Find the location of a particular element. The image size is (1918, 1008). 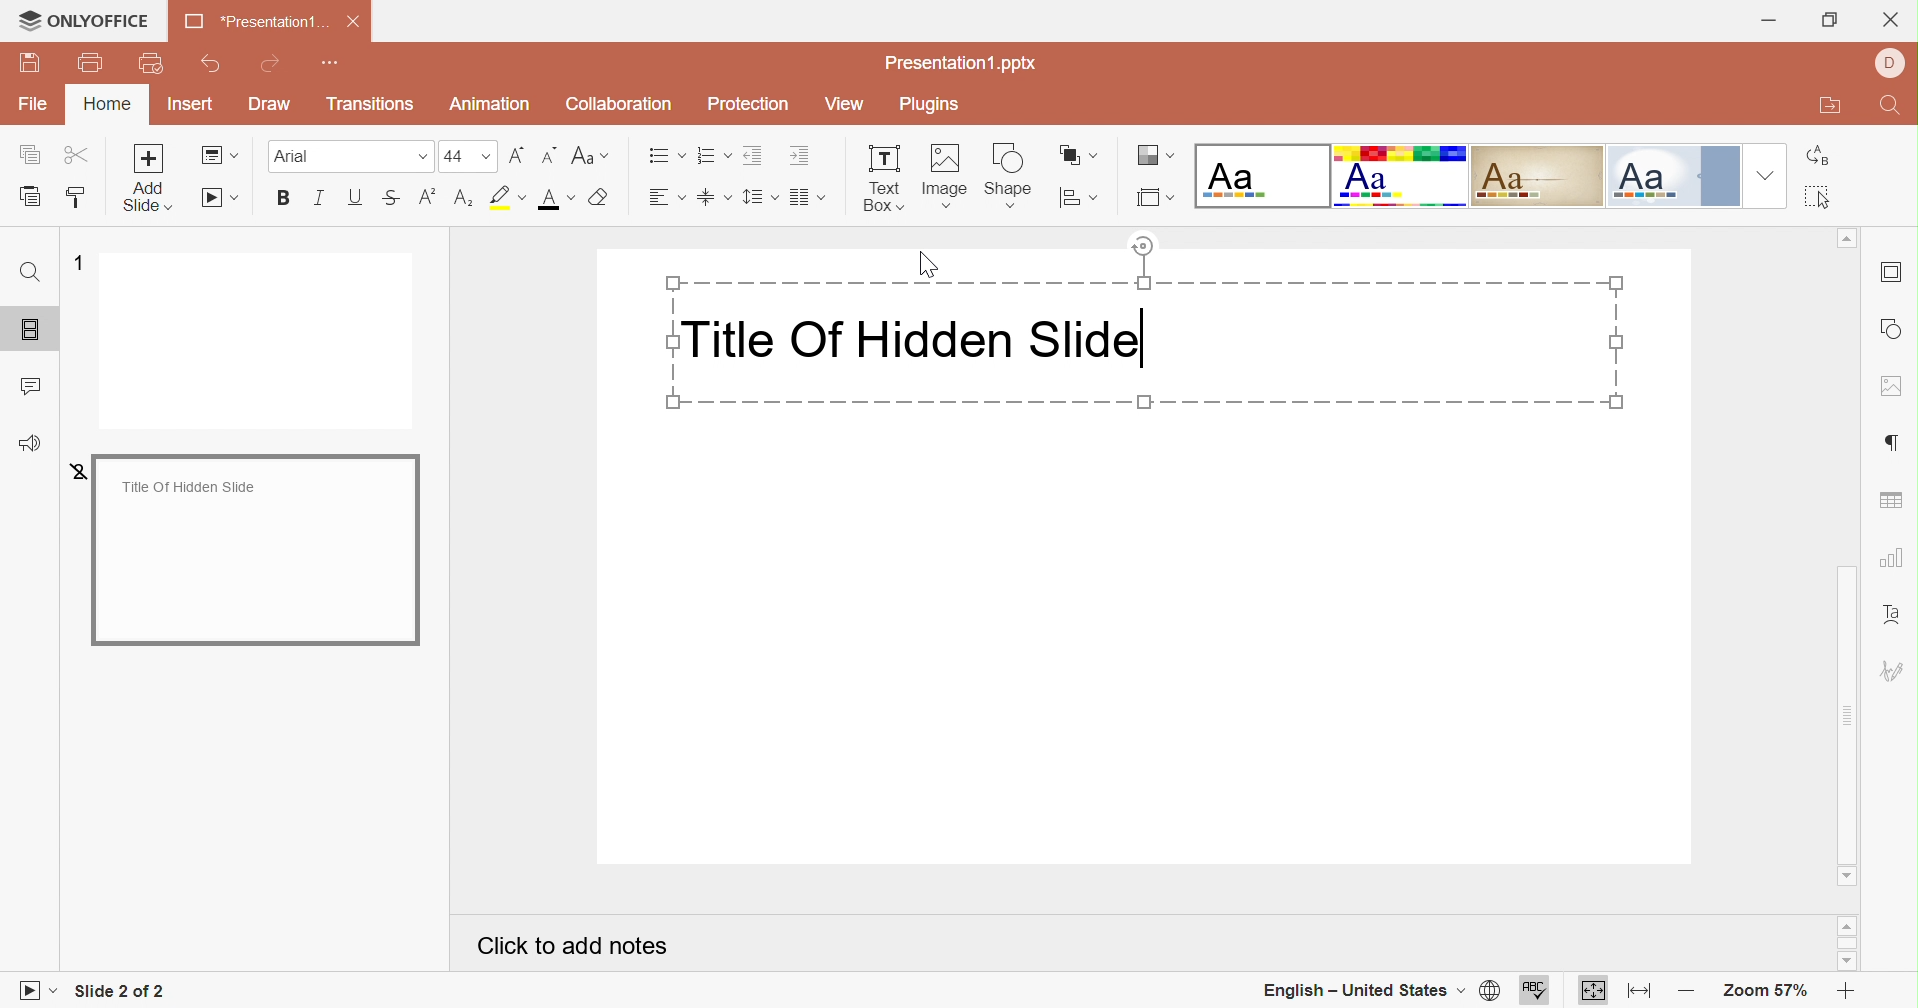

Font is located at coordinates (347, 155).